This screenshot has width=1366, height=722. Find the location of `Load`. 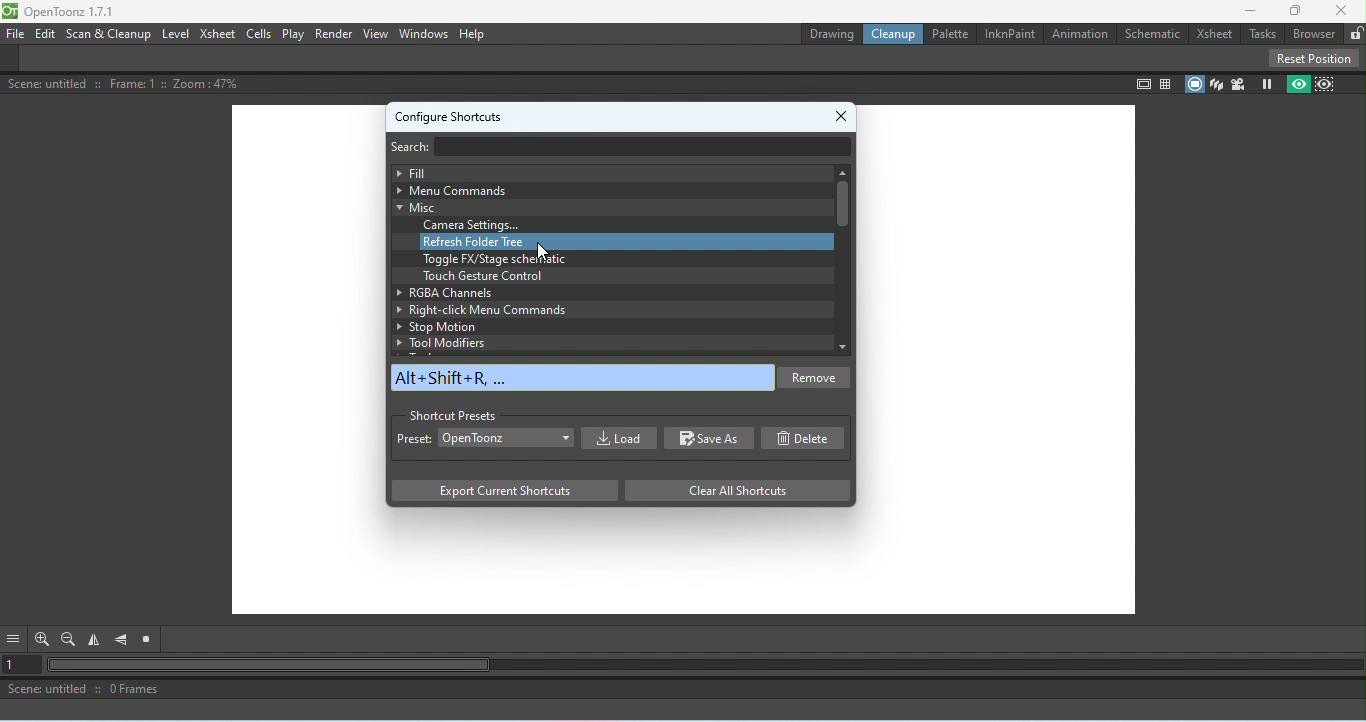

Load is located at coordinates (616, 438).